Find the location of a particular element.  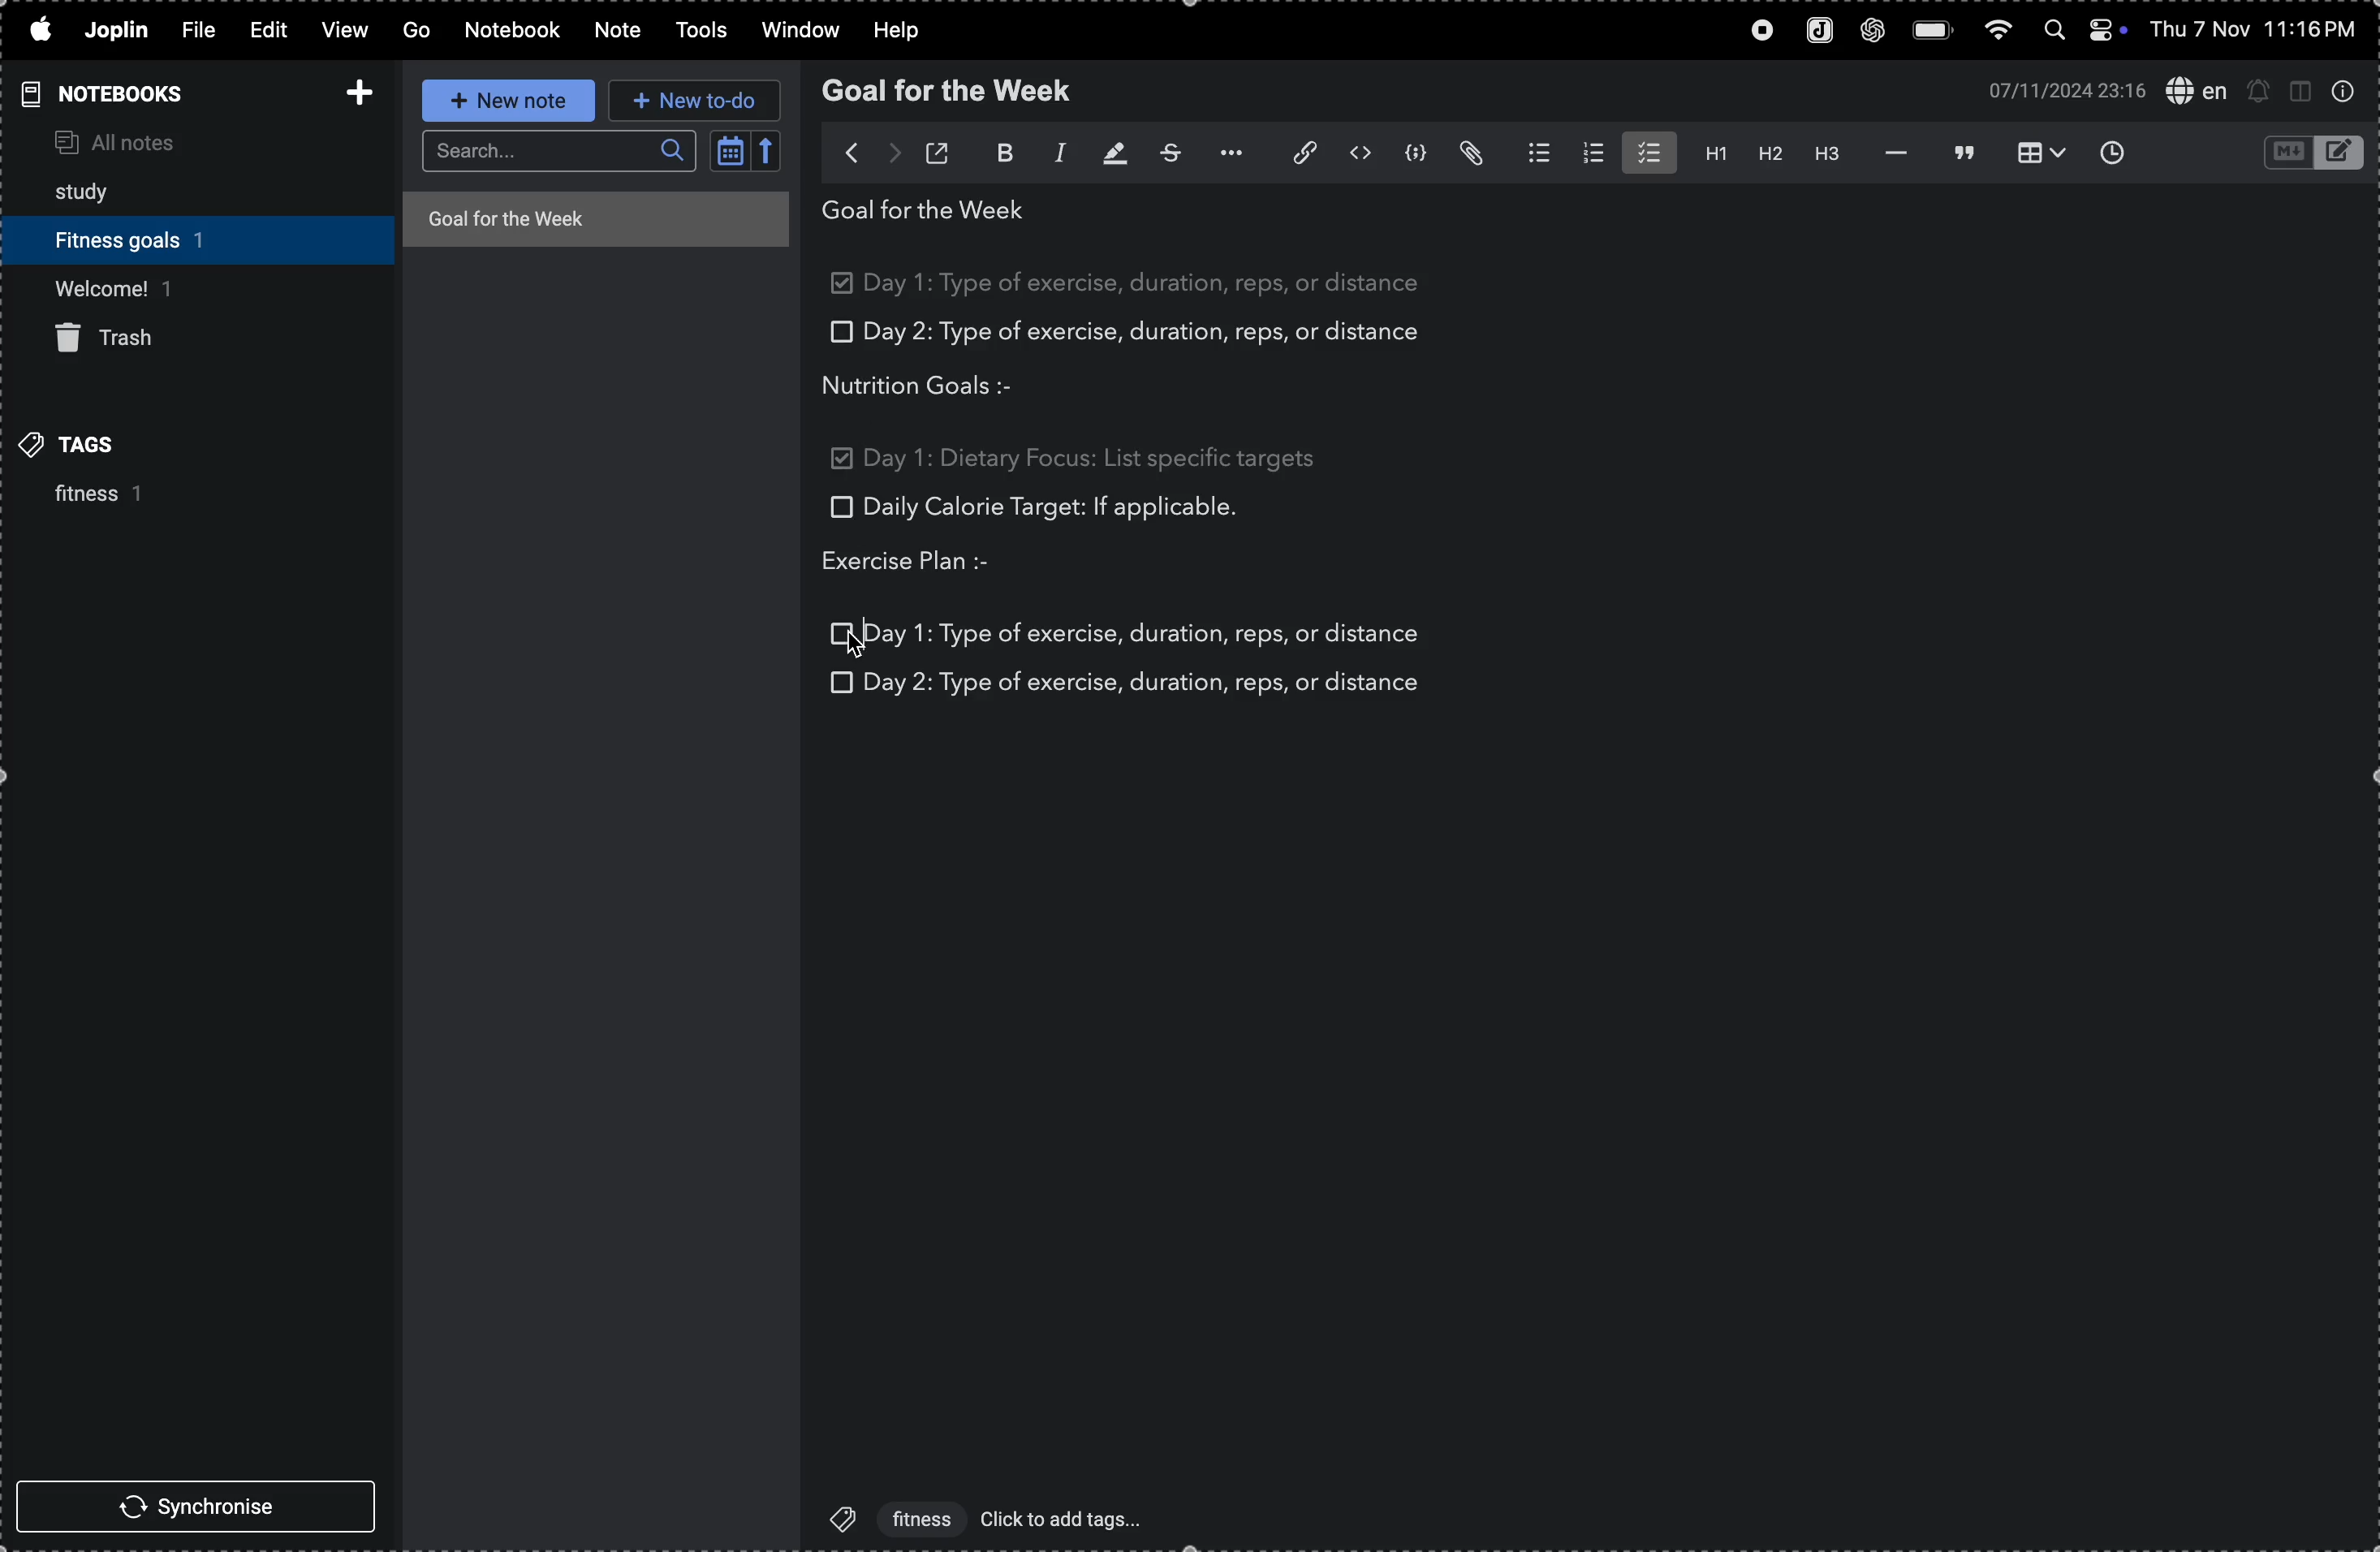

highlight is located at coordinates (1106, 155).